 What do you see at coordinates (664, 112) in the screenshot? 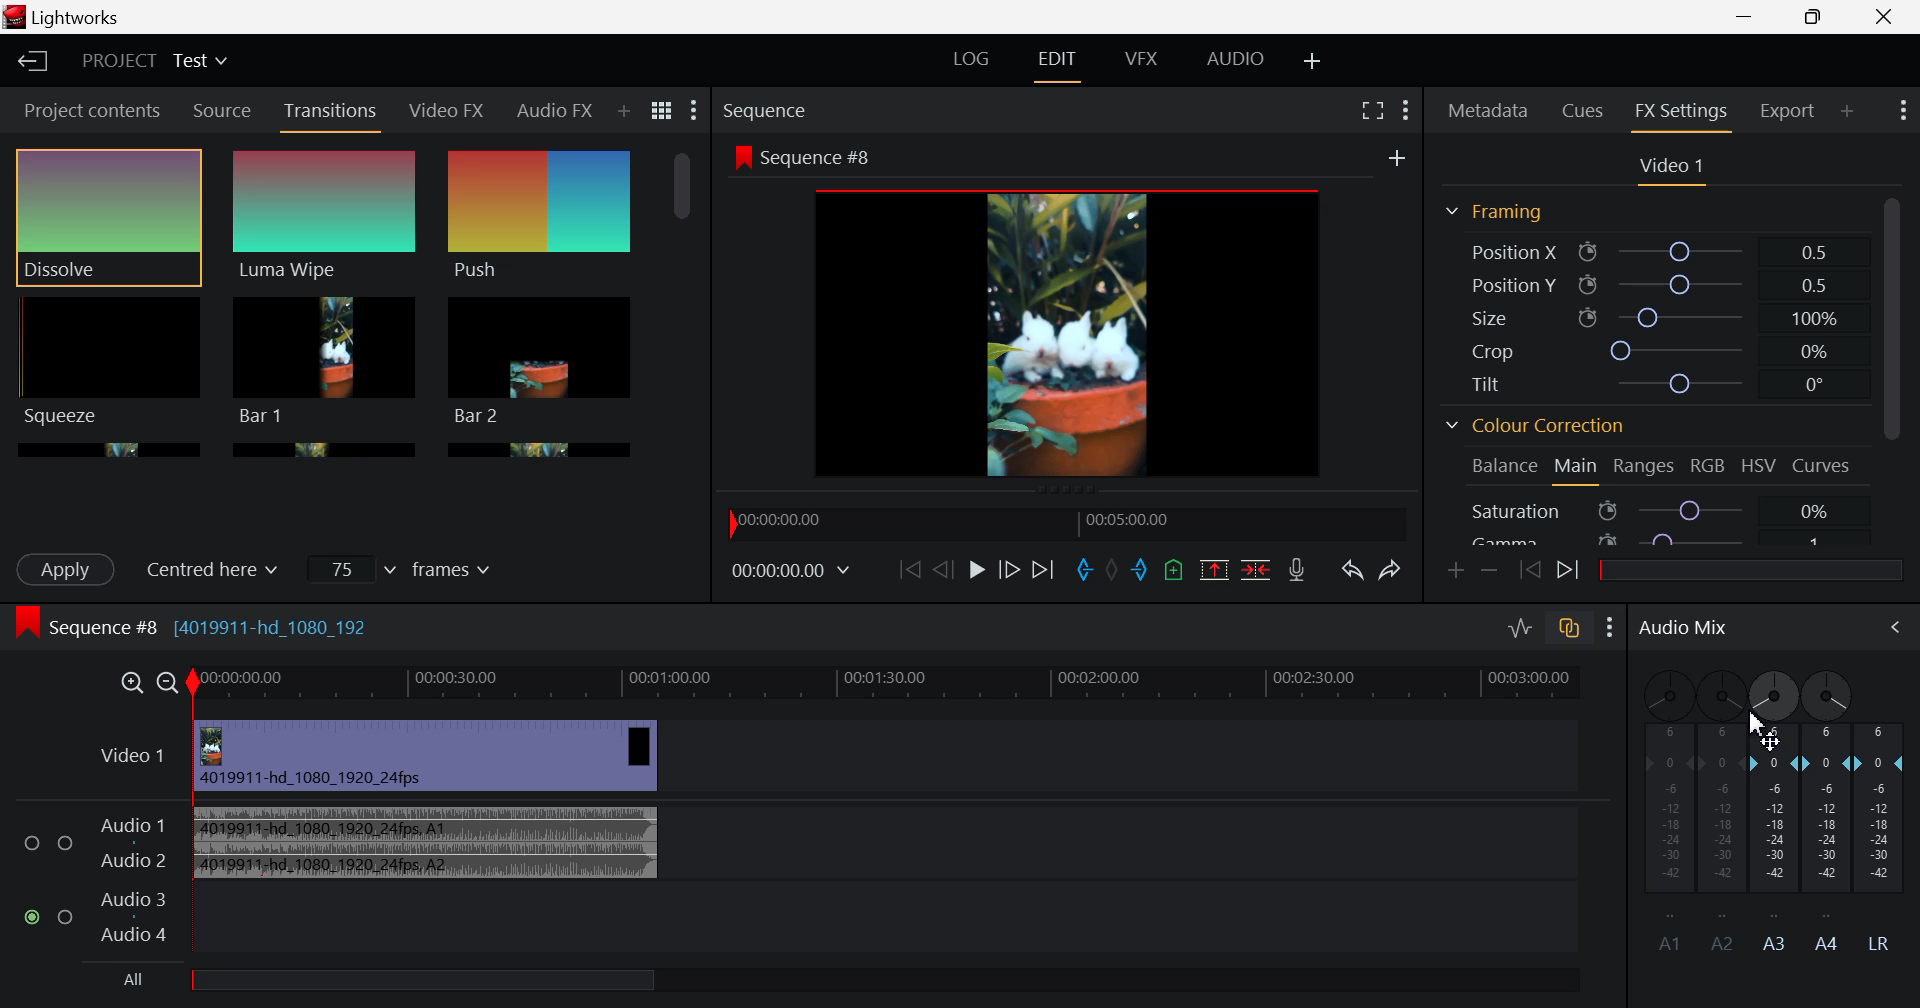
I see `Toggle list and title view` at bounding box center [664, 112].